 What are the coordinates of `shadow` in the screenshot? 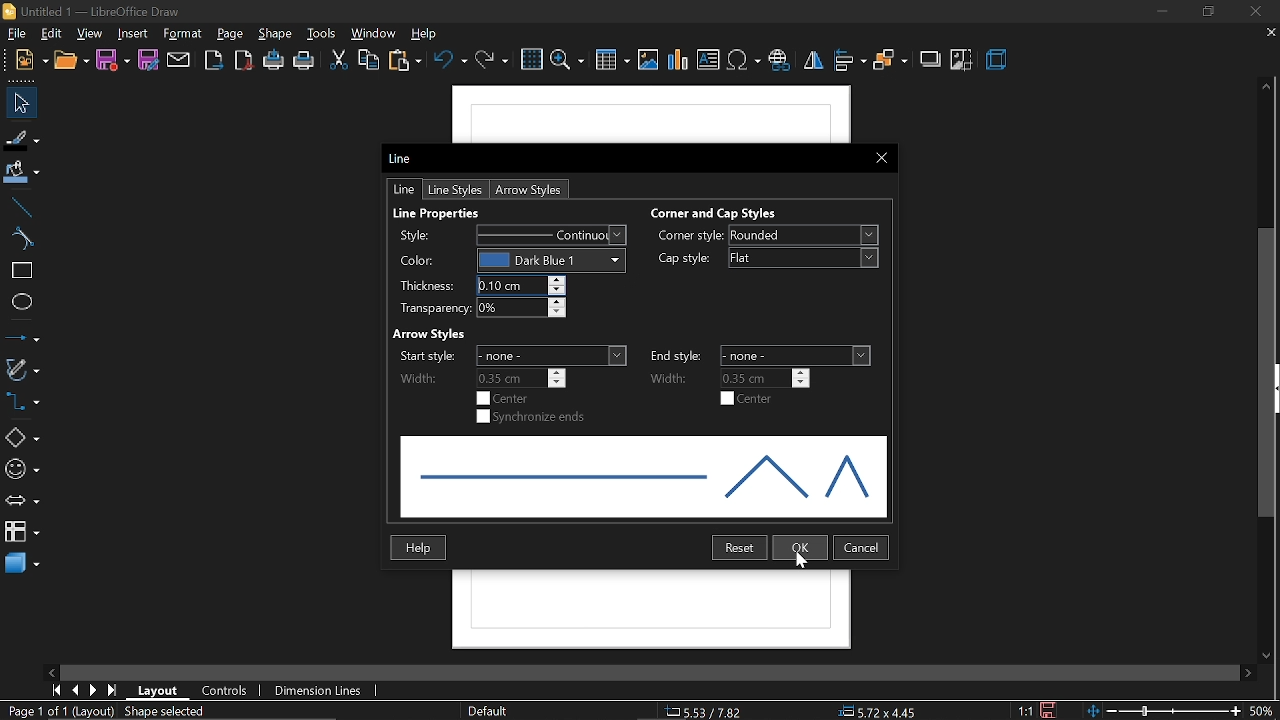 It's located at (928, 60).